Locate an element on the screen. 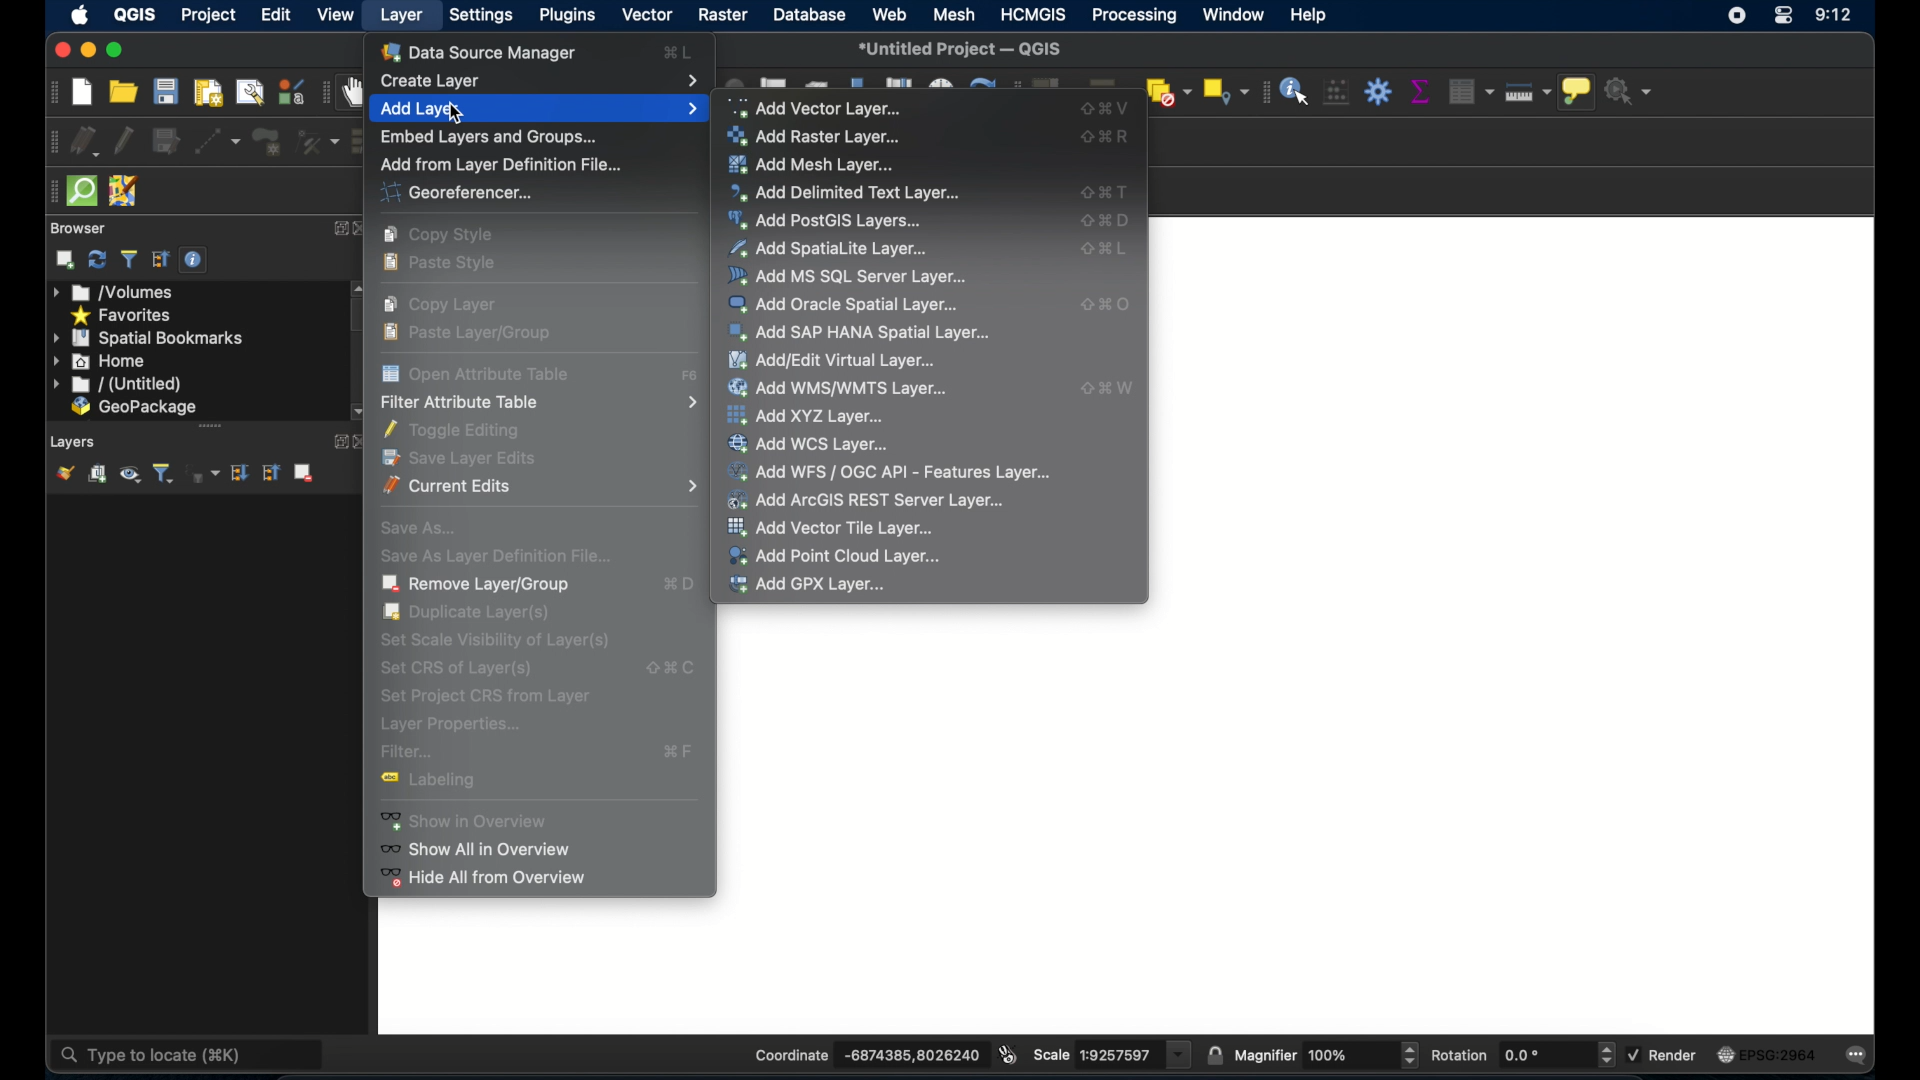 The width and height of the screenshot is (1920, 1080). Add Layer is located at coordinates (540, 110).